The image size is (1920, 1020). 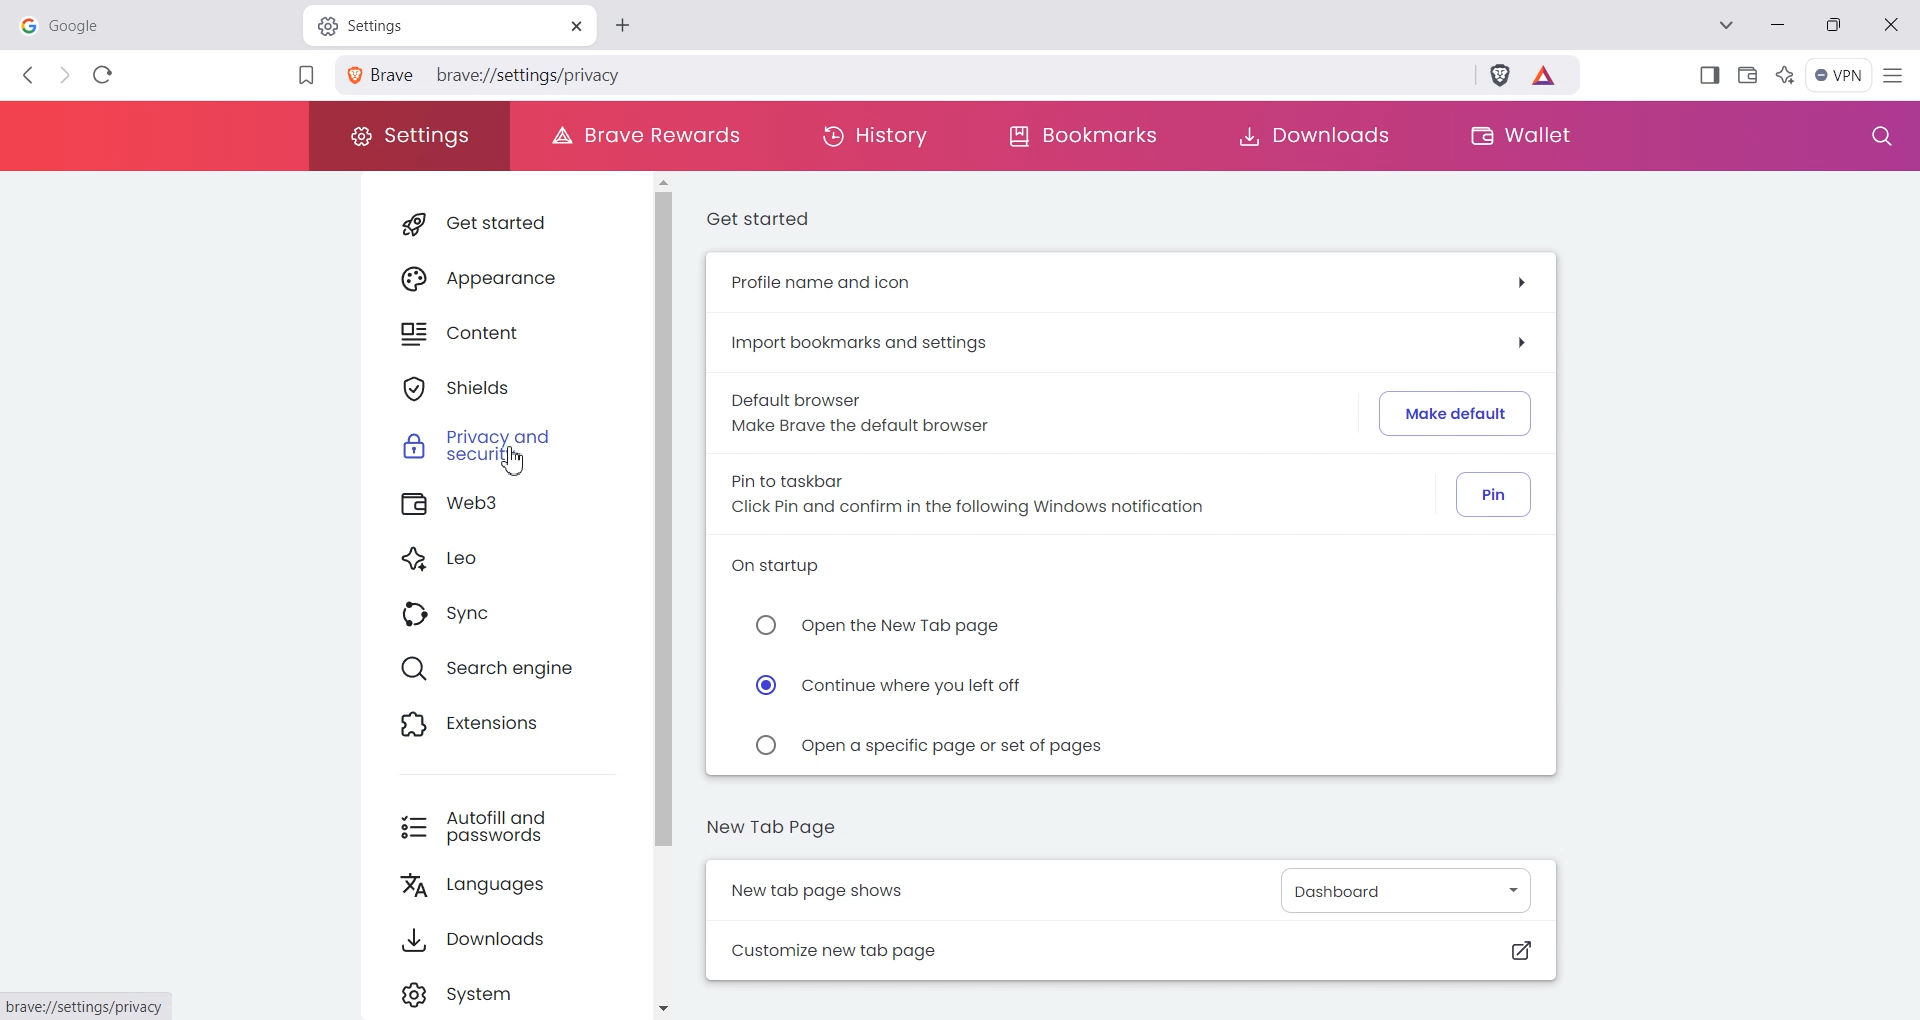 I want to click on google, so click(x=150, y=23).